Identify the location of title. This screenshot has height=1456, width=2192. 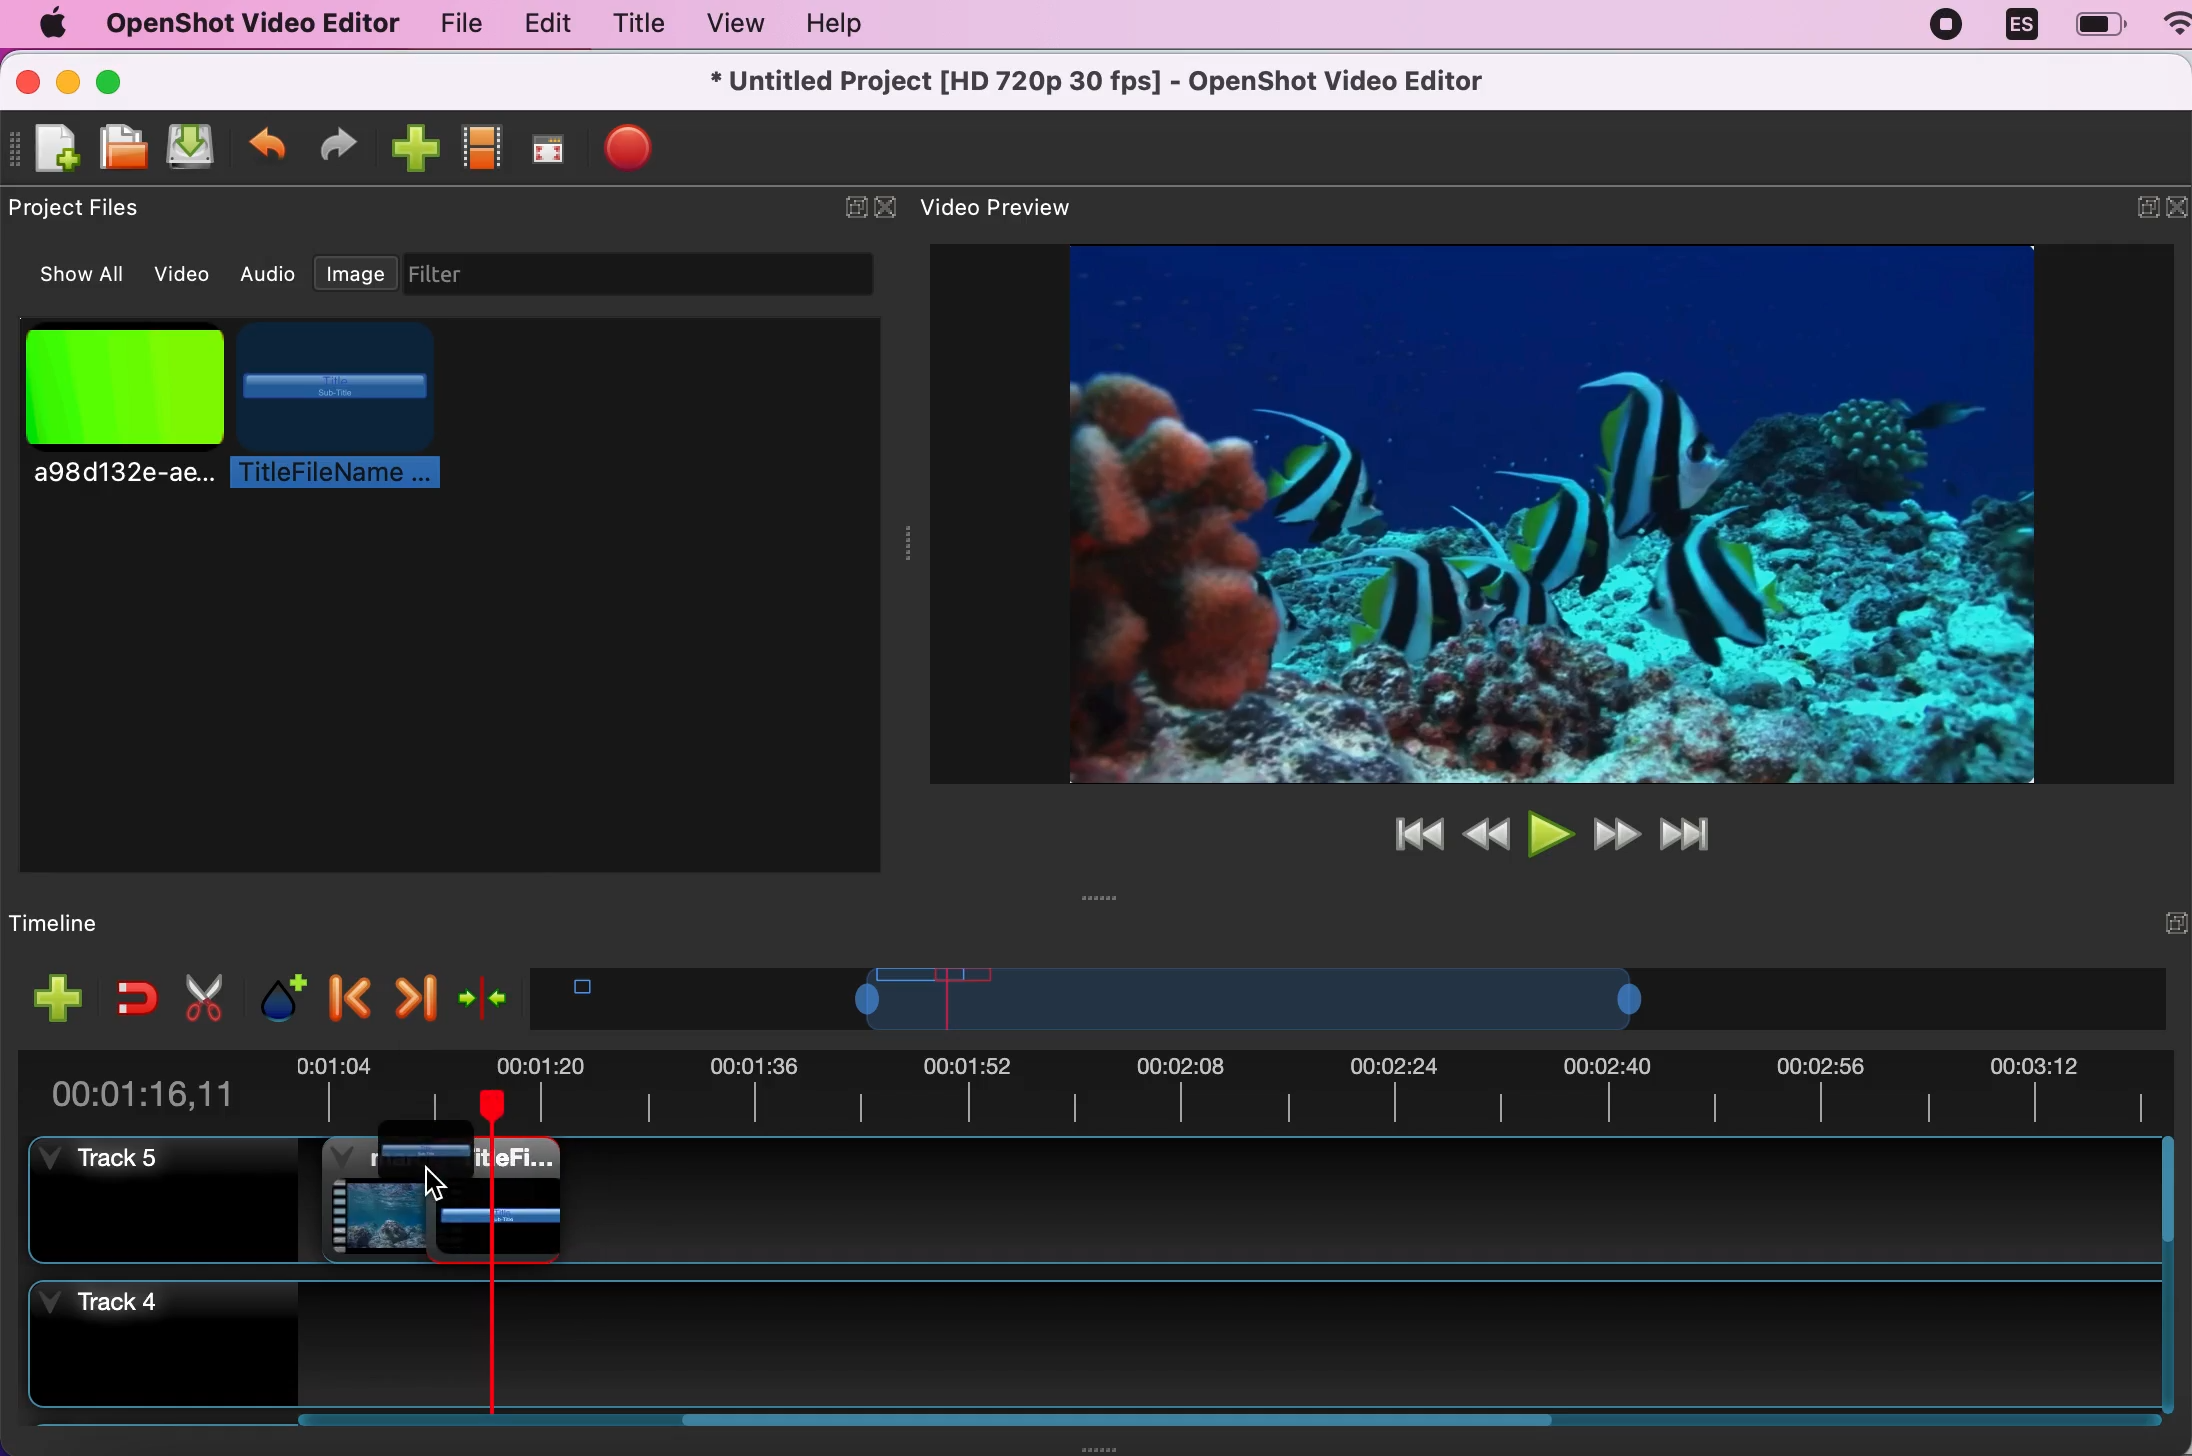
(425, 1159).